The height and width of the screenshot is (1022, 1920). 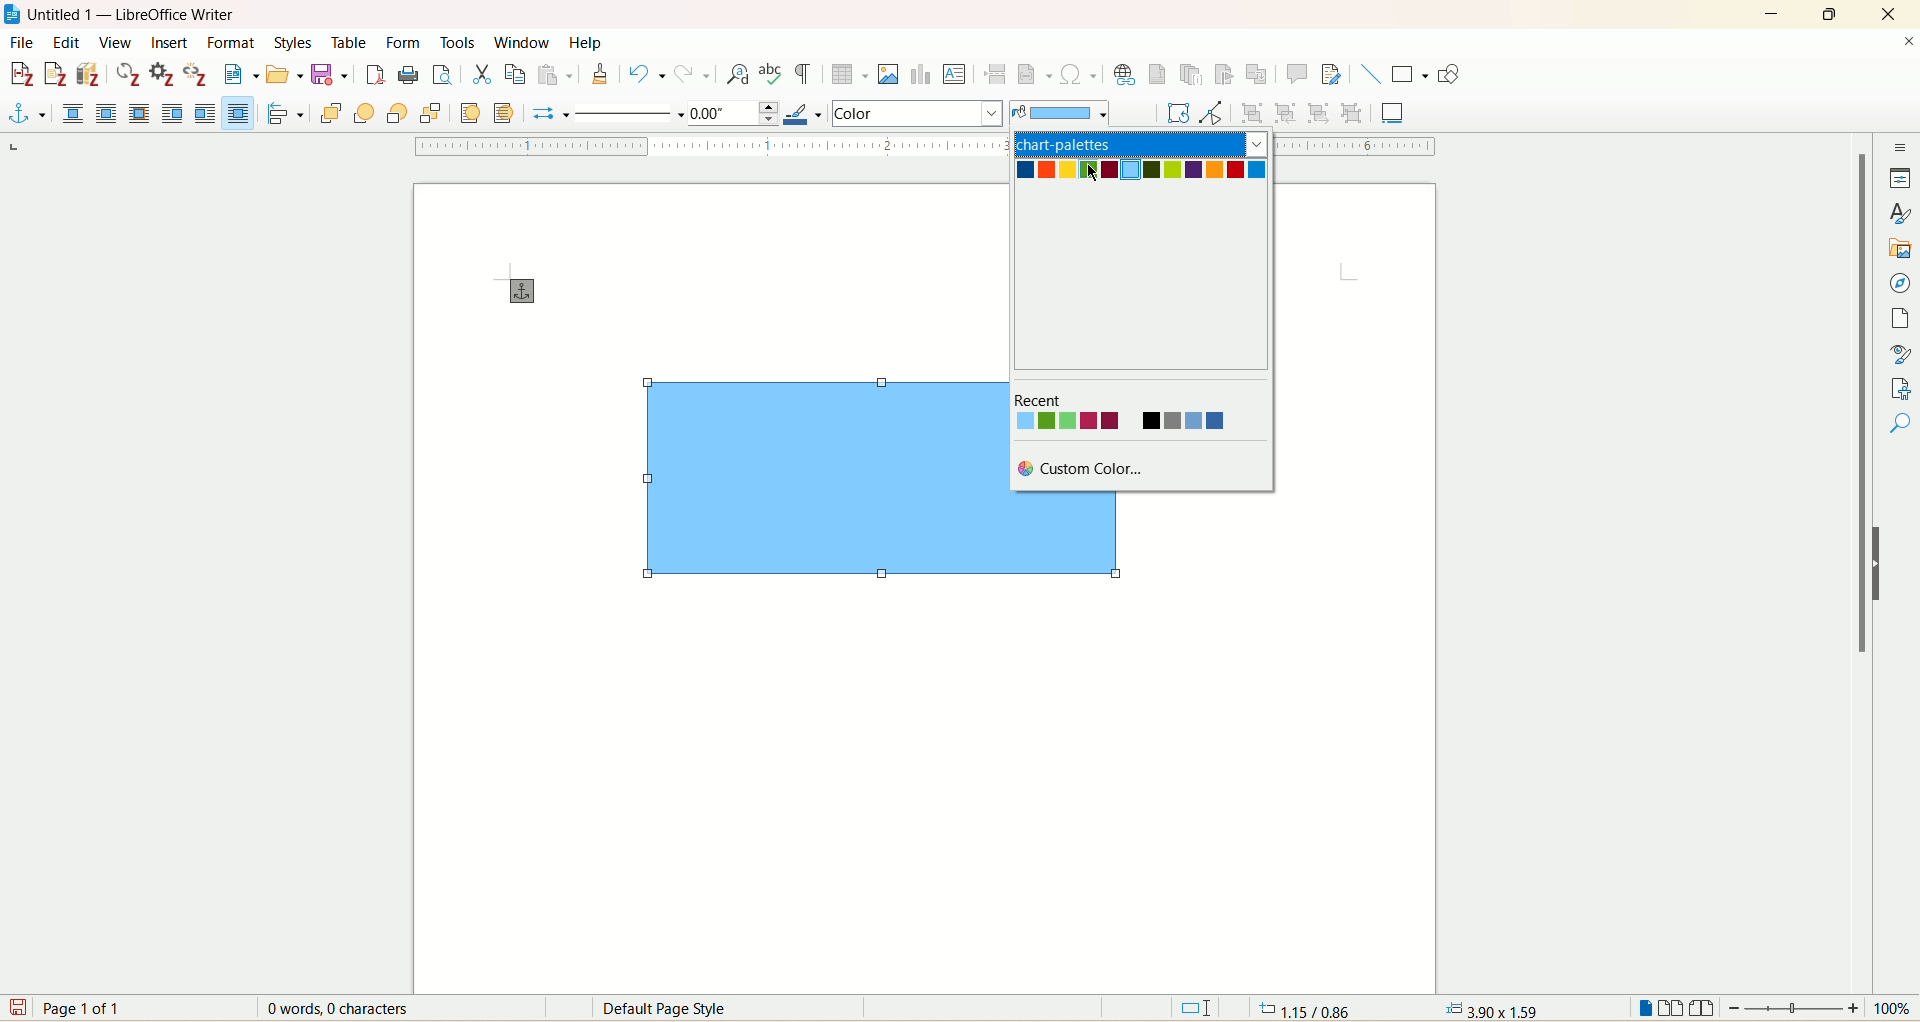 I want to click on insert, so click(x=170, y=44).